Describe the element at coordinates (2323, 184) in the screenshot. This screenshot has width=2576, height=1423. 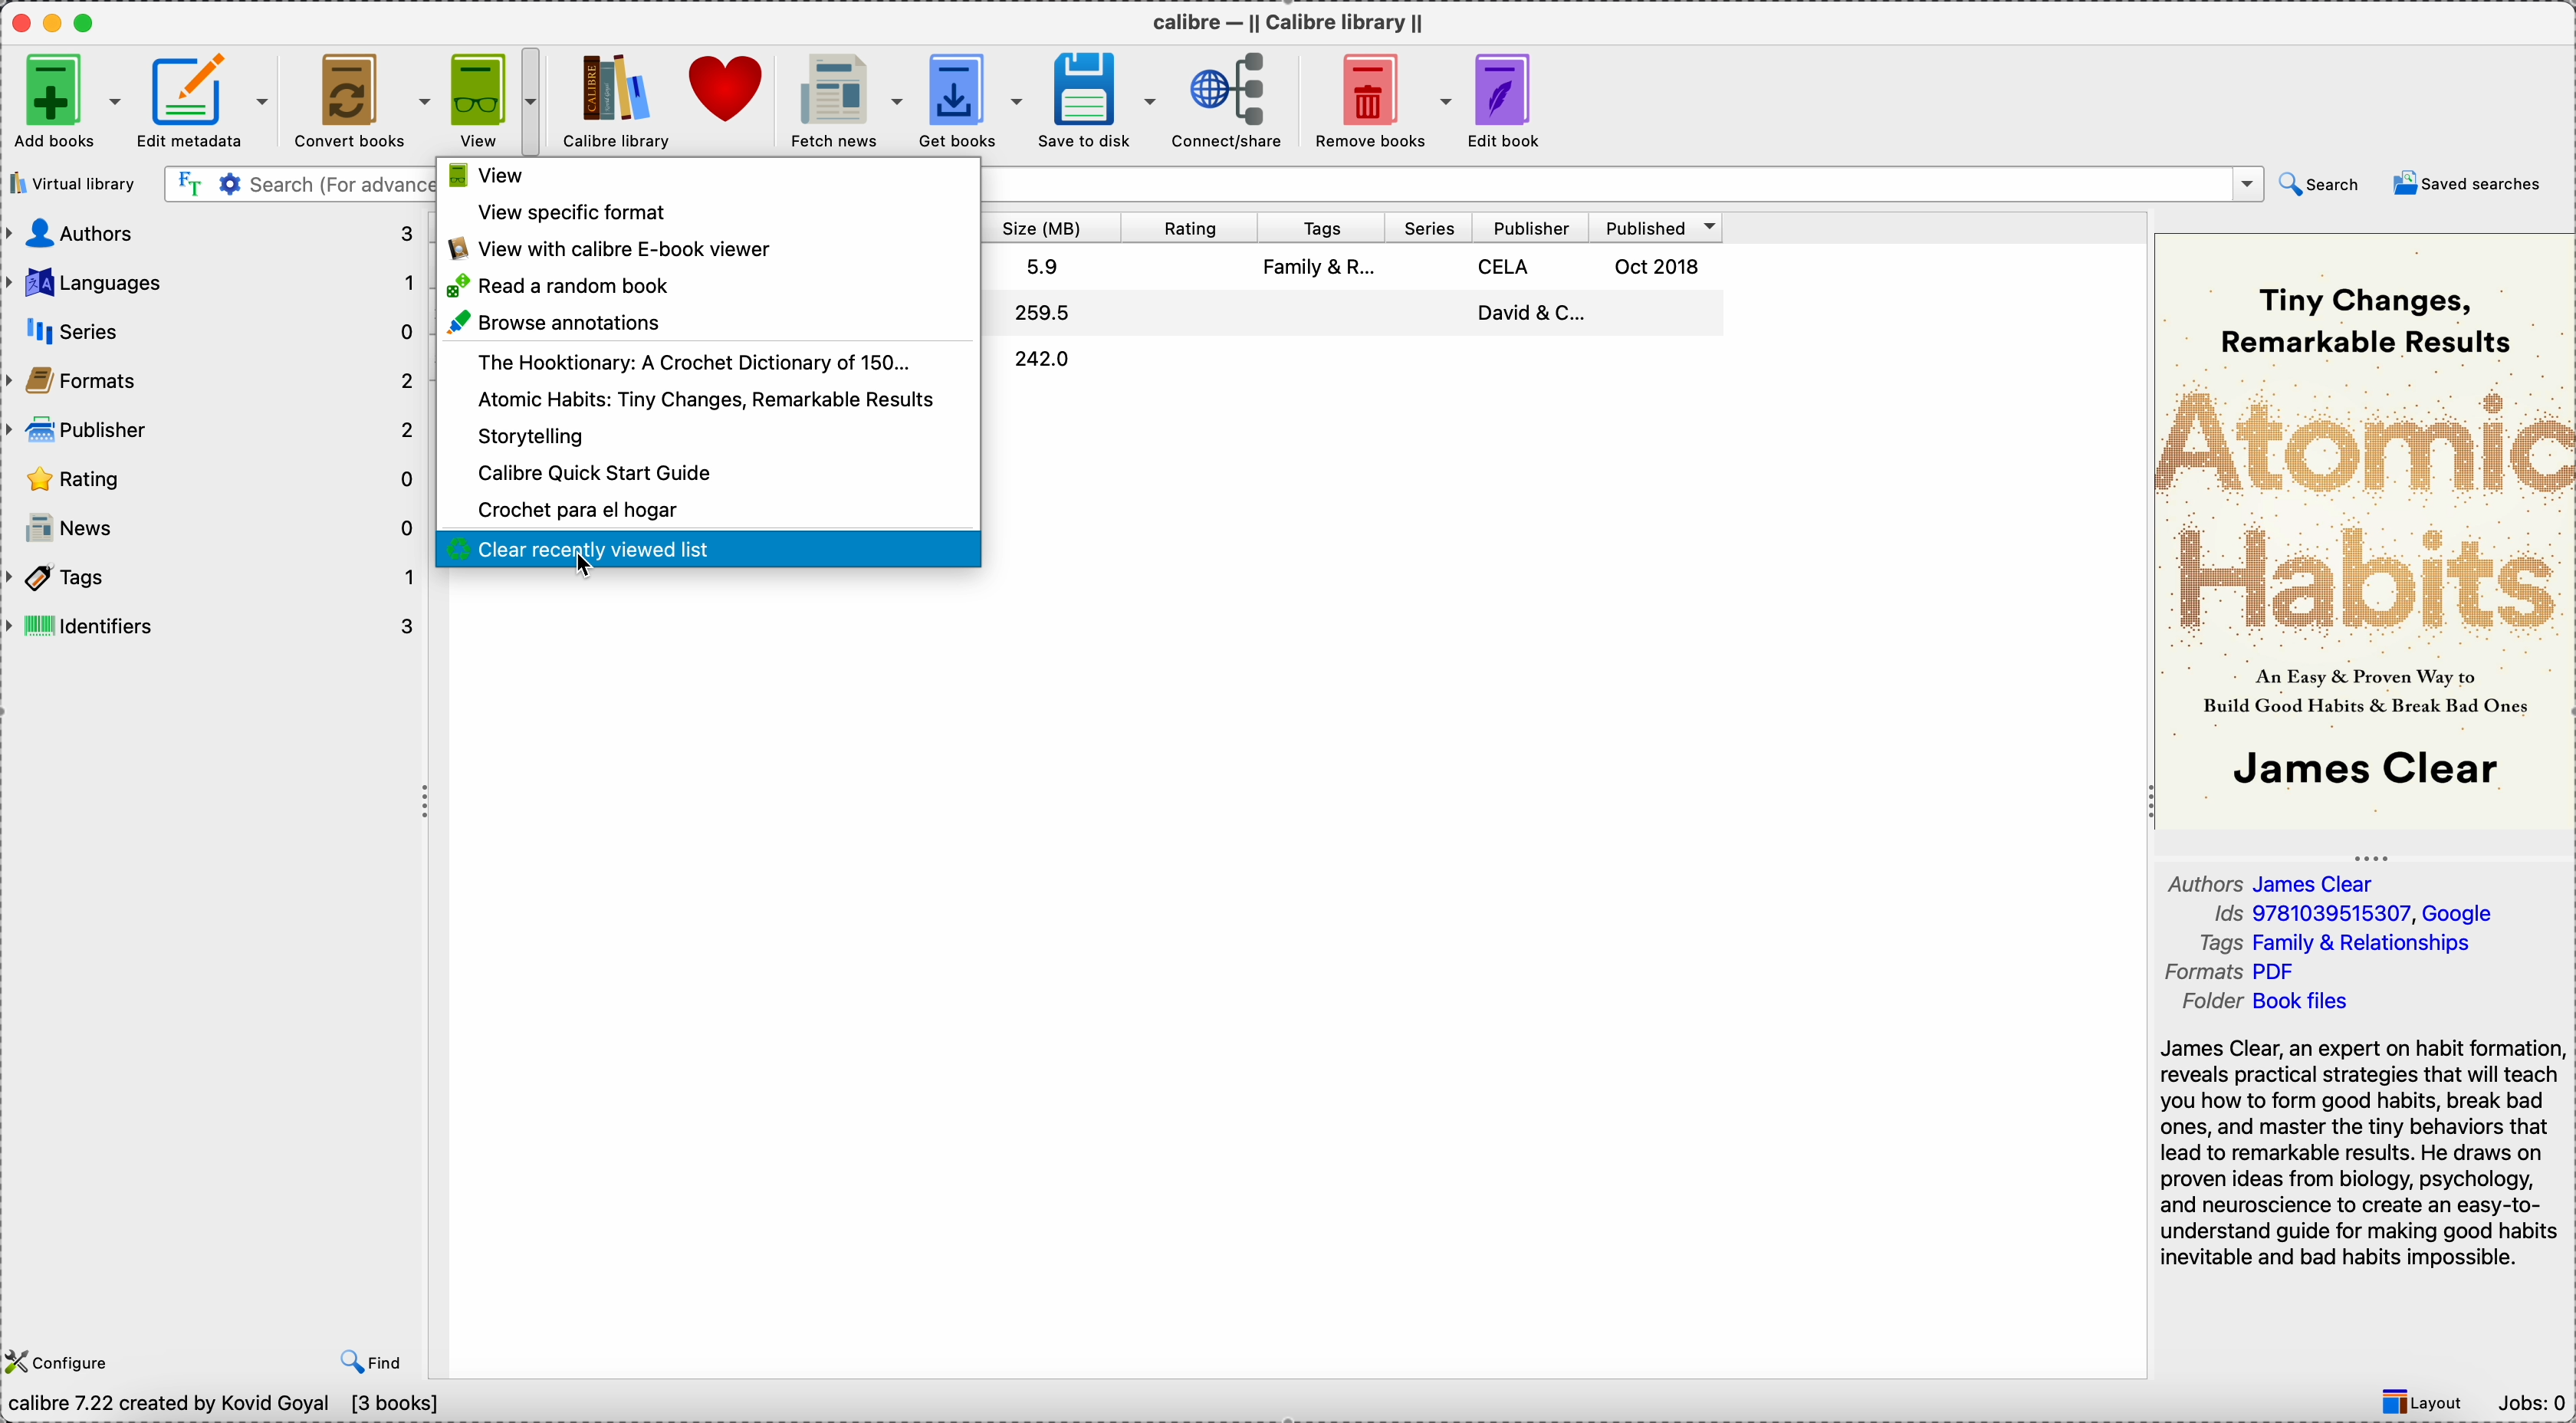
I see `search` at that location.